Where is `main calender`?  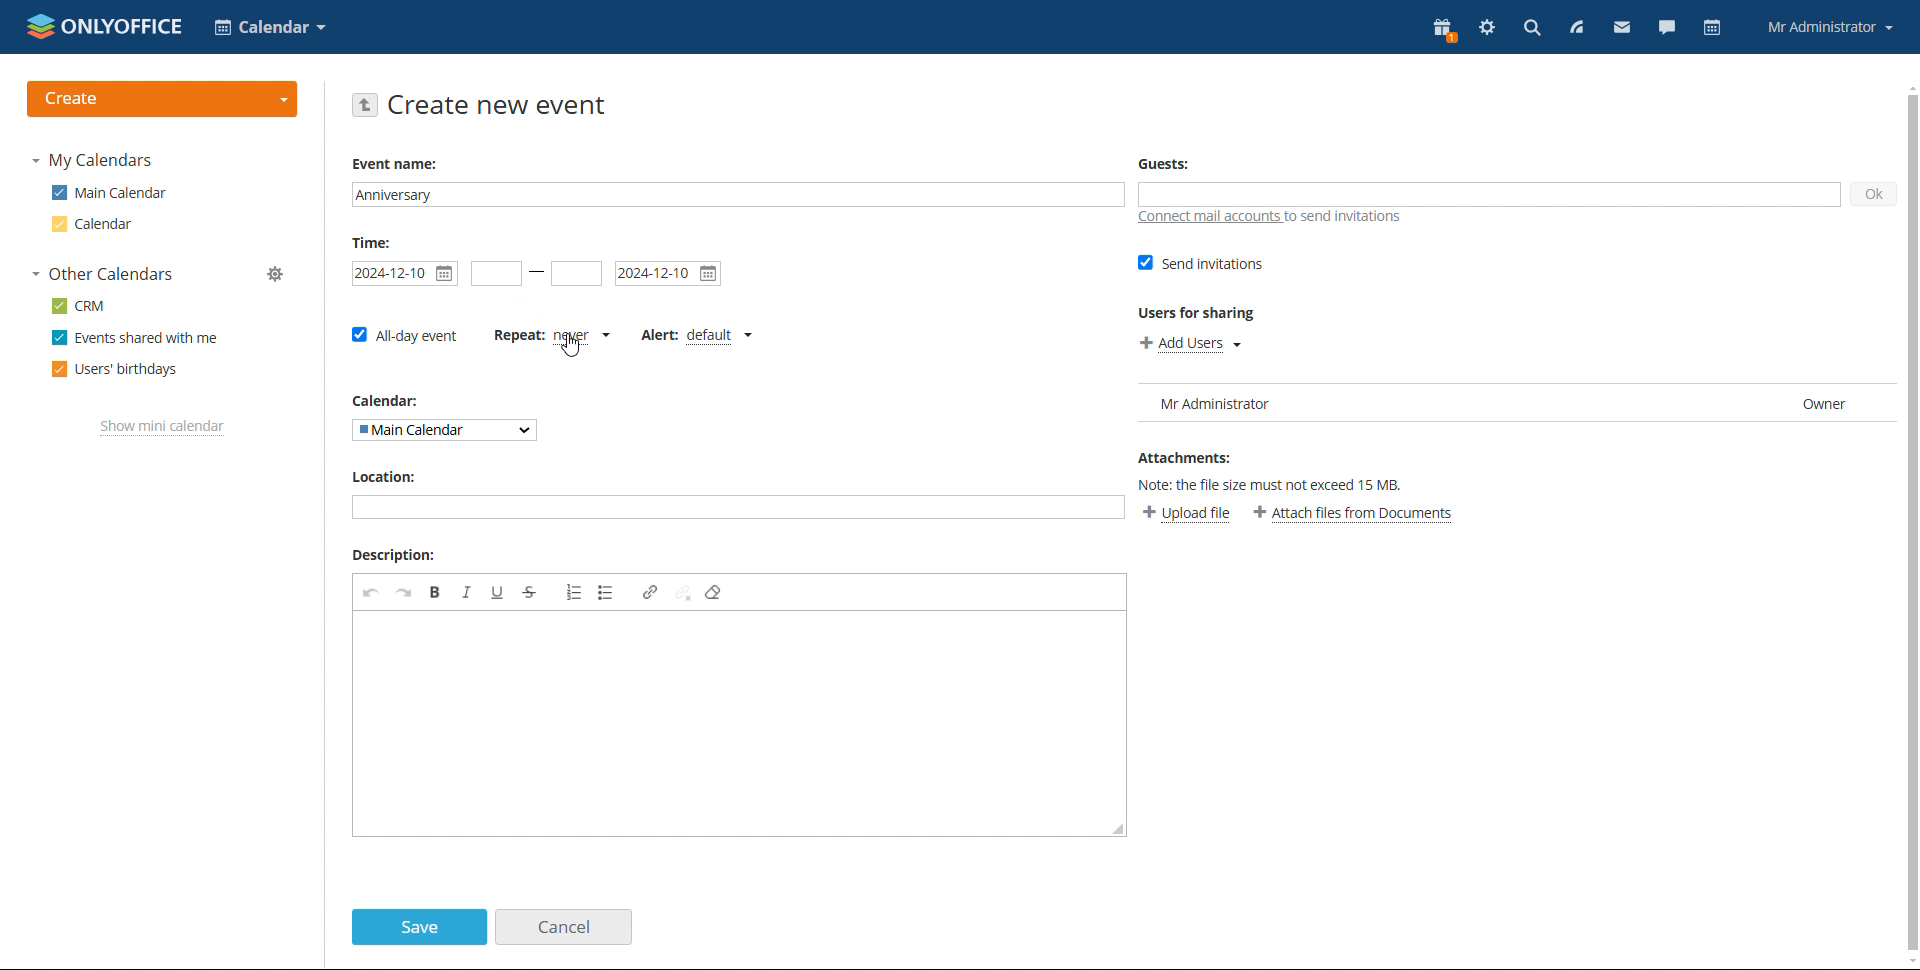 main calender is located at coordinates (106, 196).